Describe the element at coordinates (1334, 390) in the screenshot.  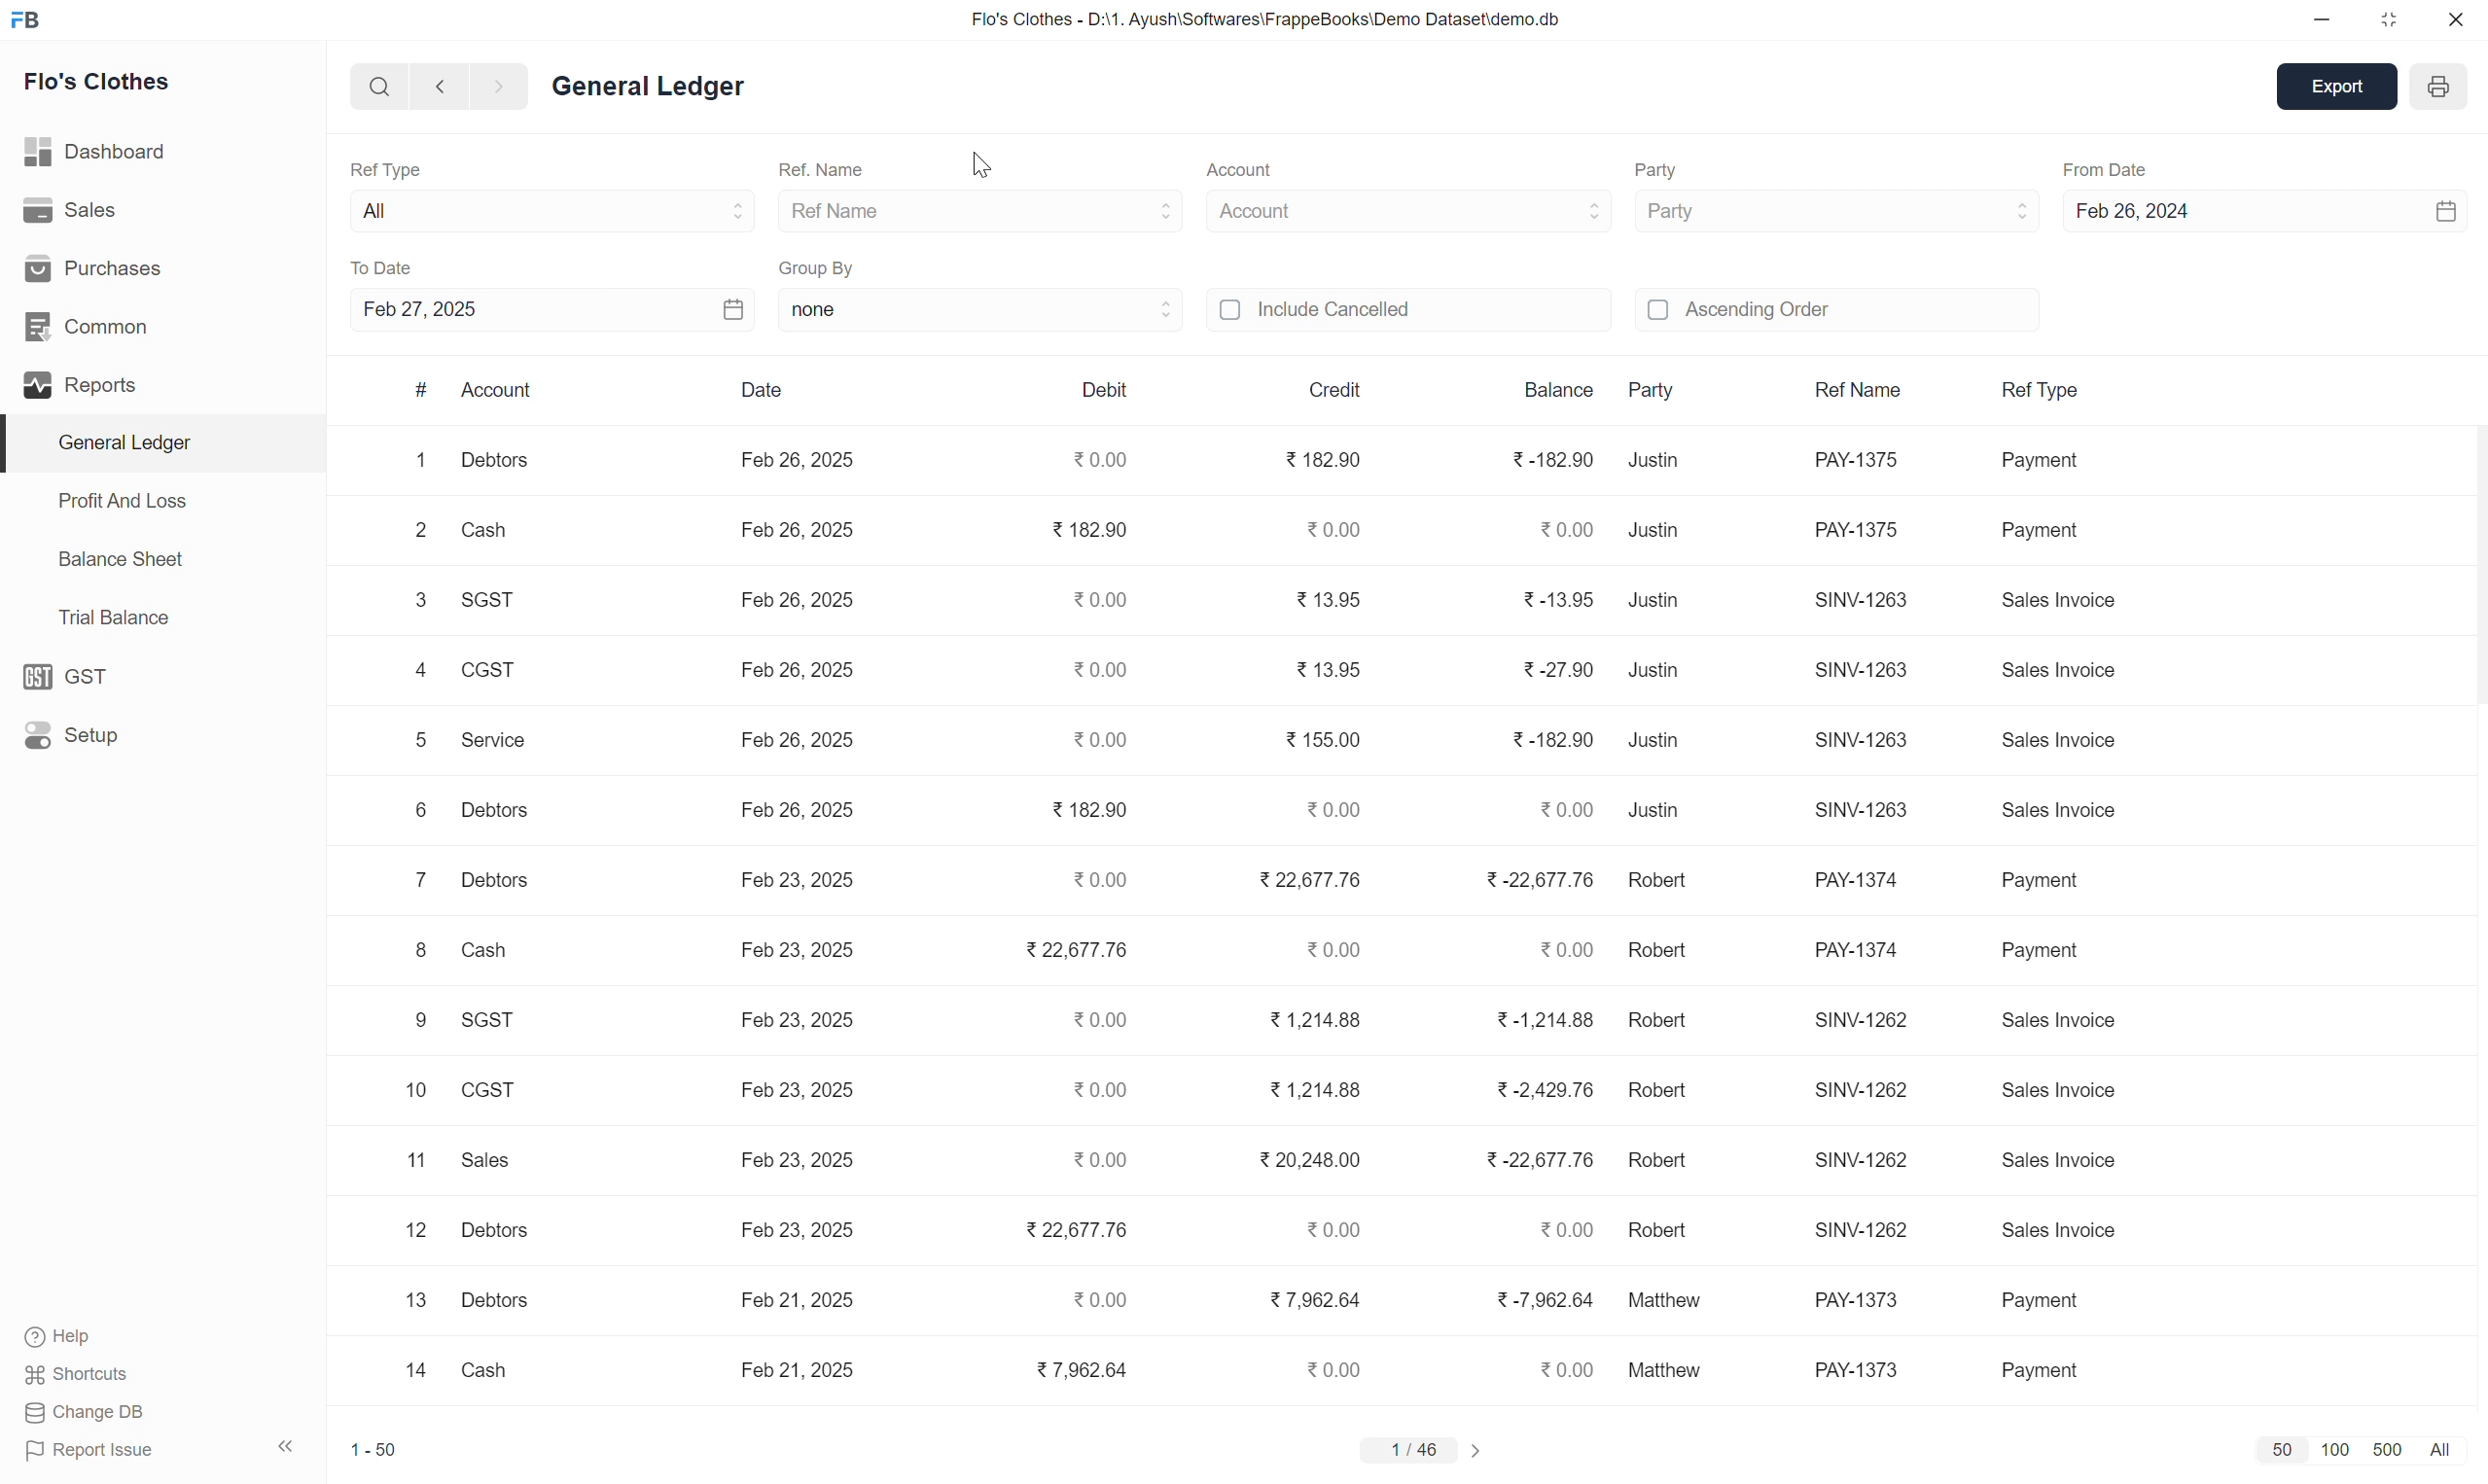
I see `credit` at that location.